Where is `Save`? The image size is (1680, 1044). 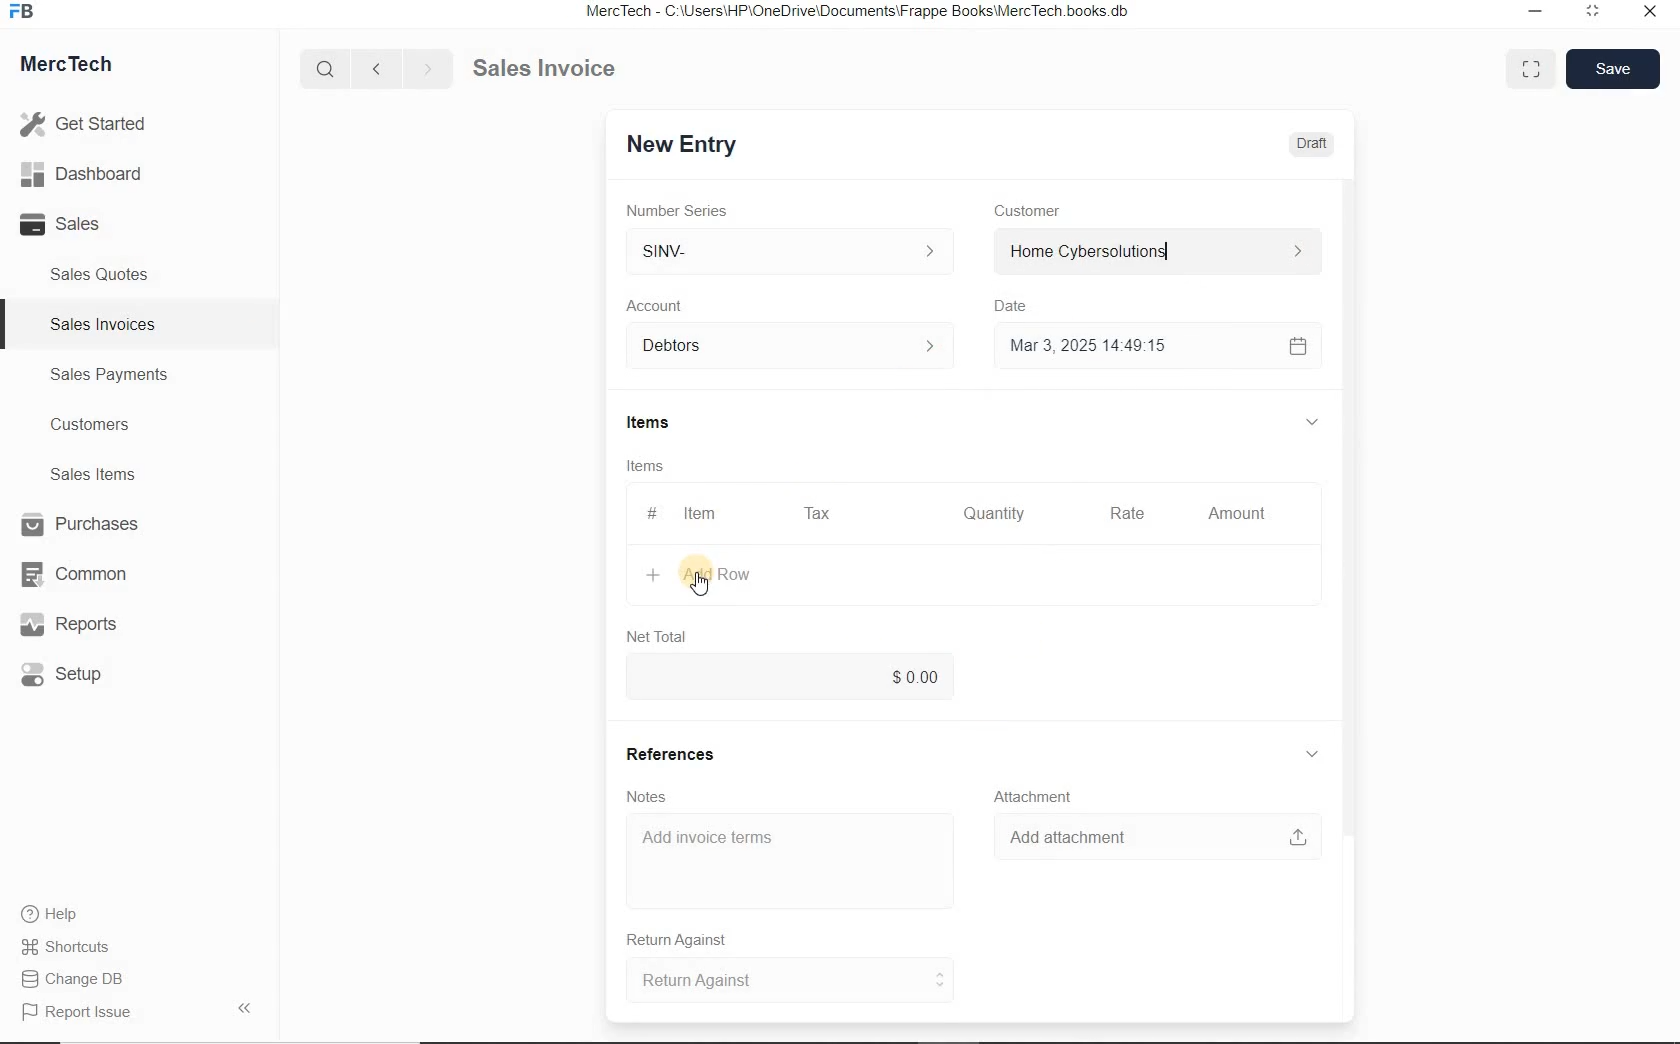
Save is located at coordinates (1612, 68).